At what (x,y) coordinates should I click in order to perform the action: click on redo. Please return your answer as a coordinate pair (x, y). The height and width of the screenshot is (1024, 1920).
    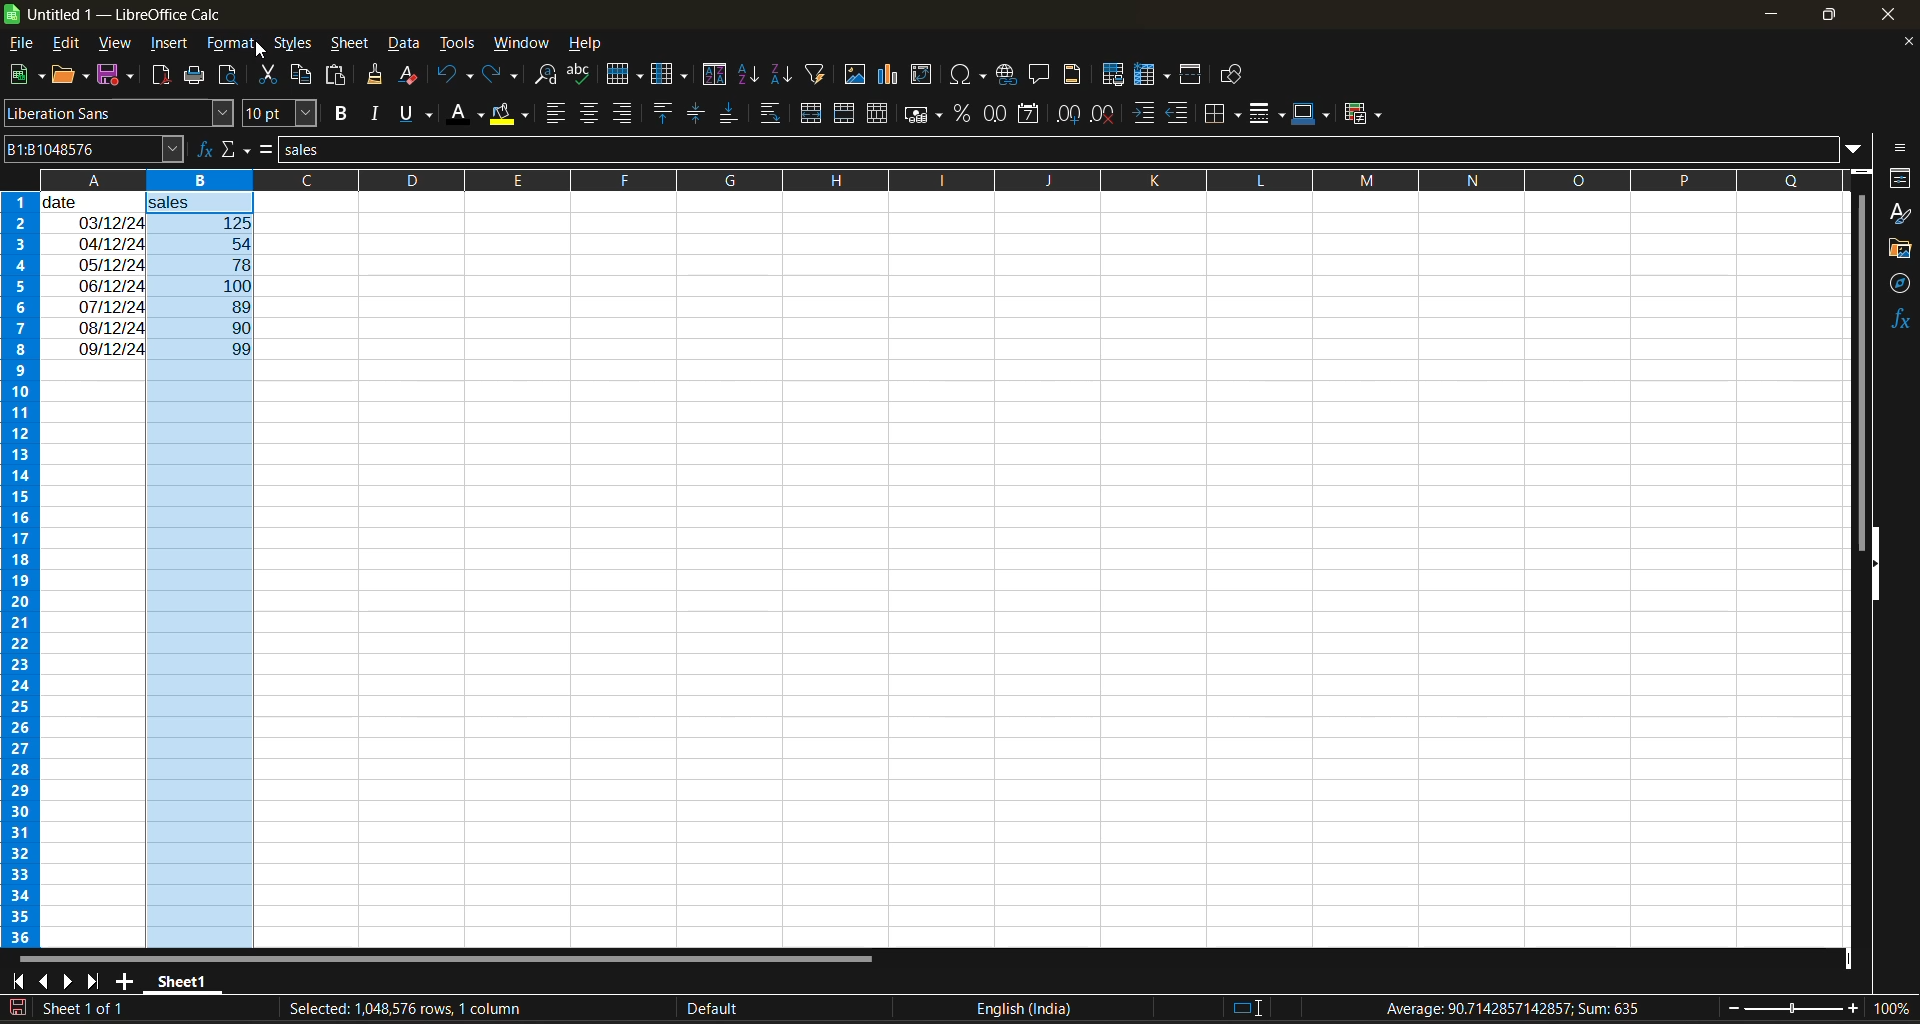
    Looking at the image, I should click on (504, 75).